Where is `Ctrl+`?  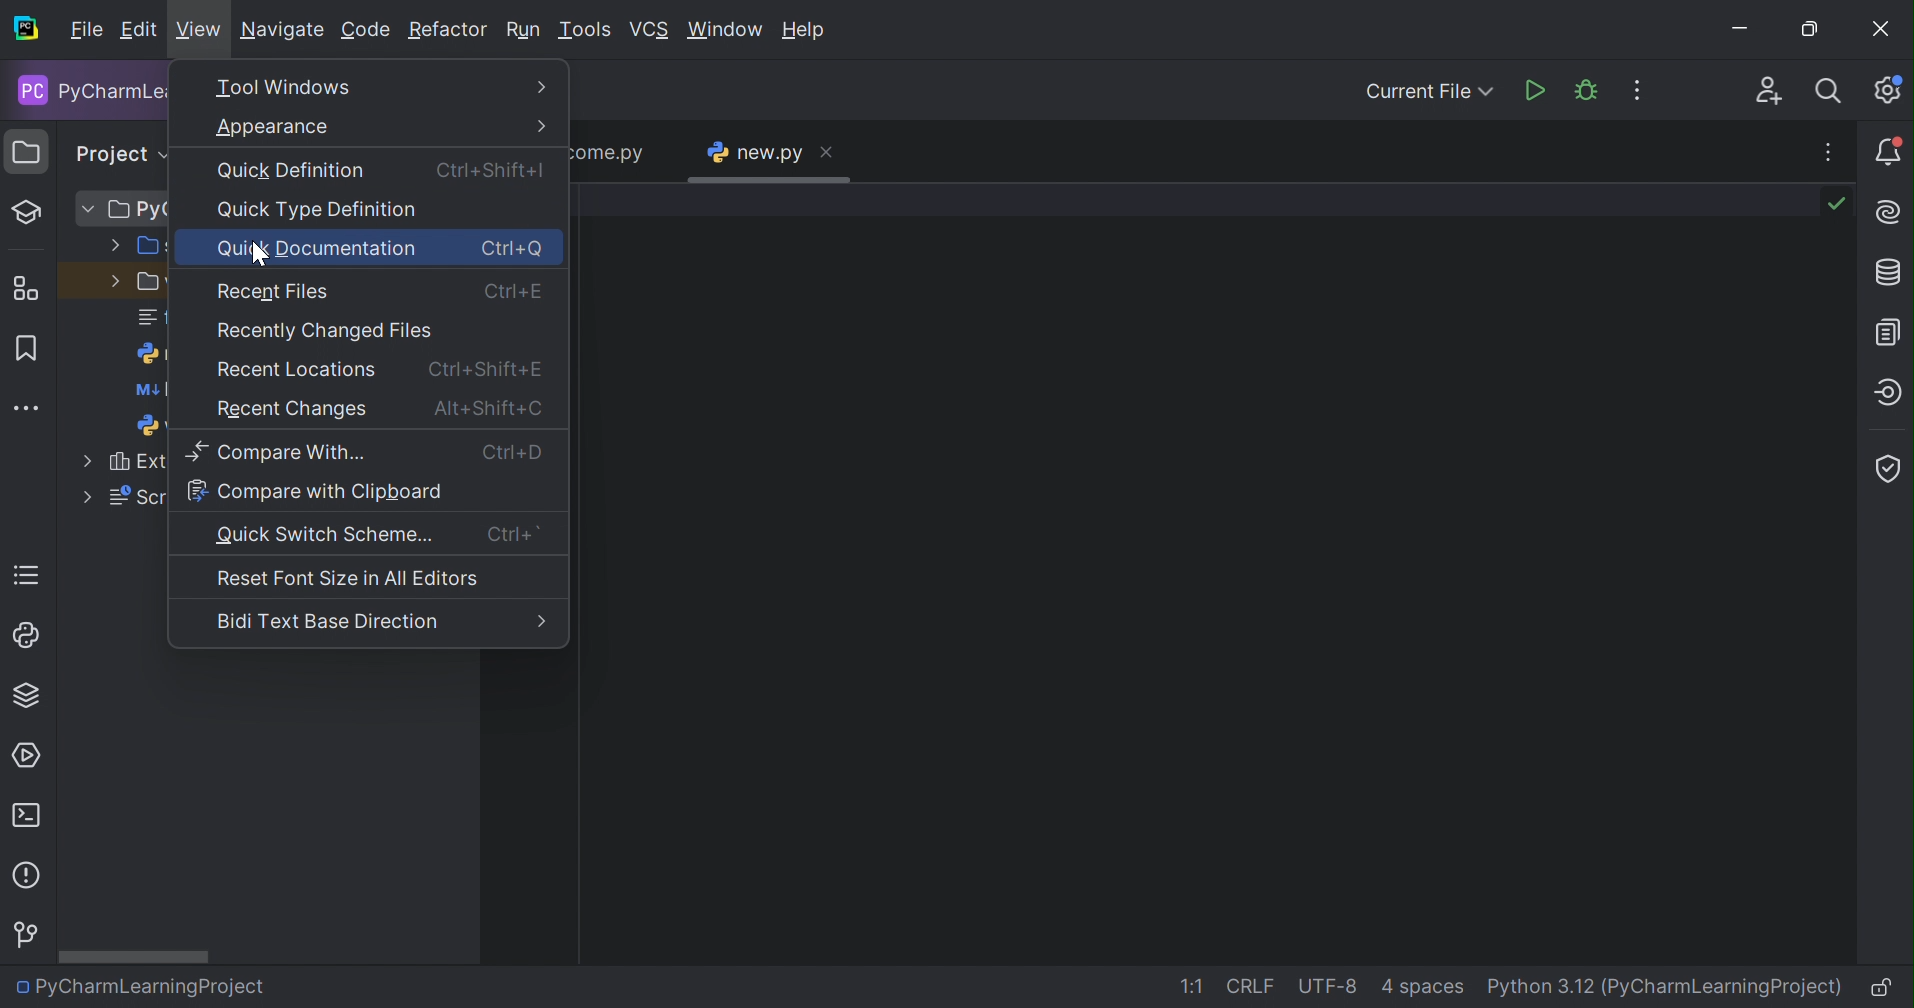 Ctrl+ is located at coordinates (513, 532).